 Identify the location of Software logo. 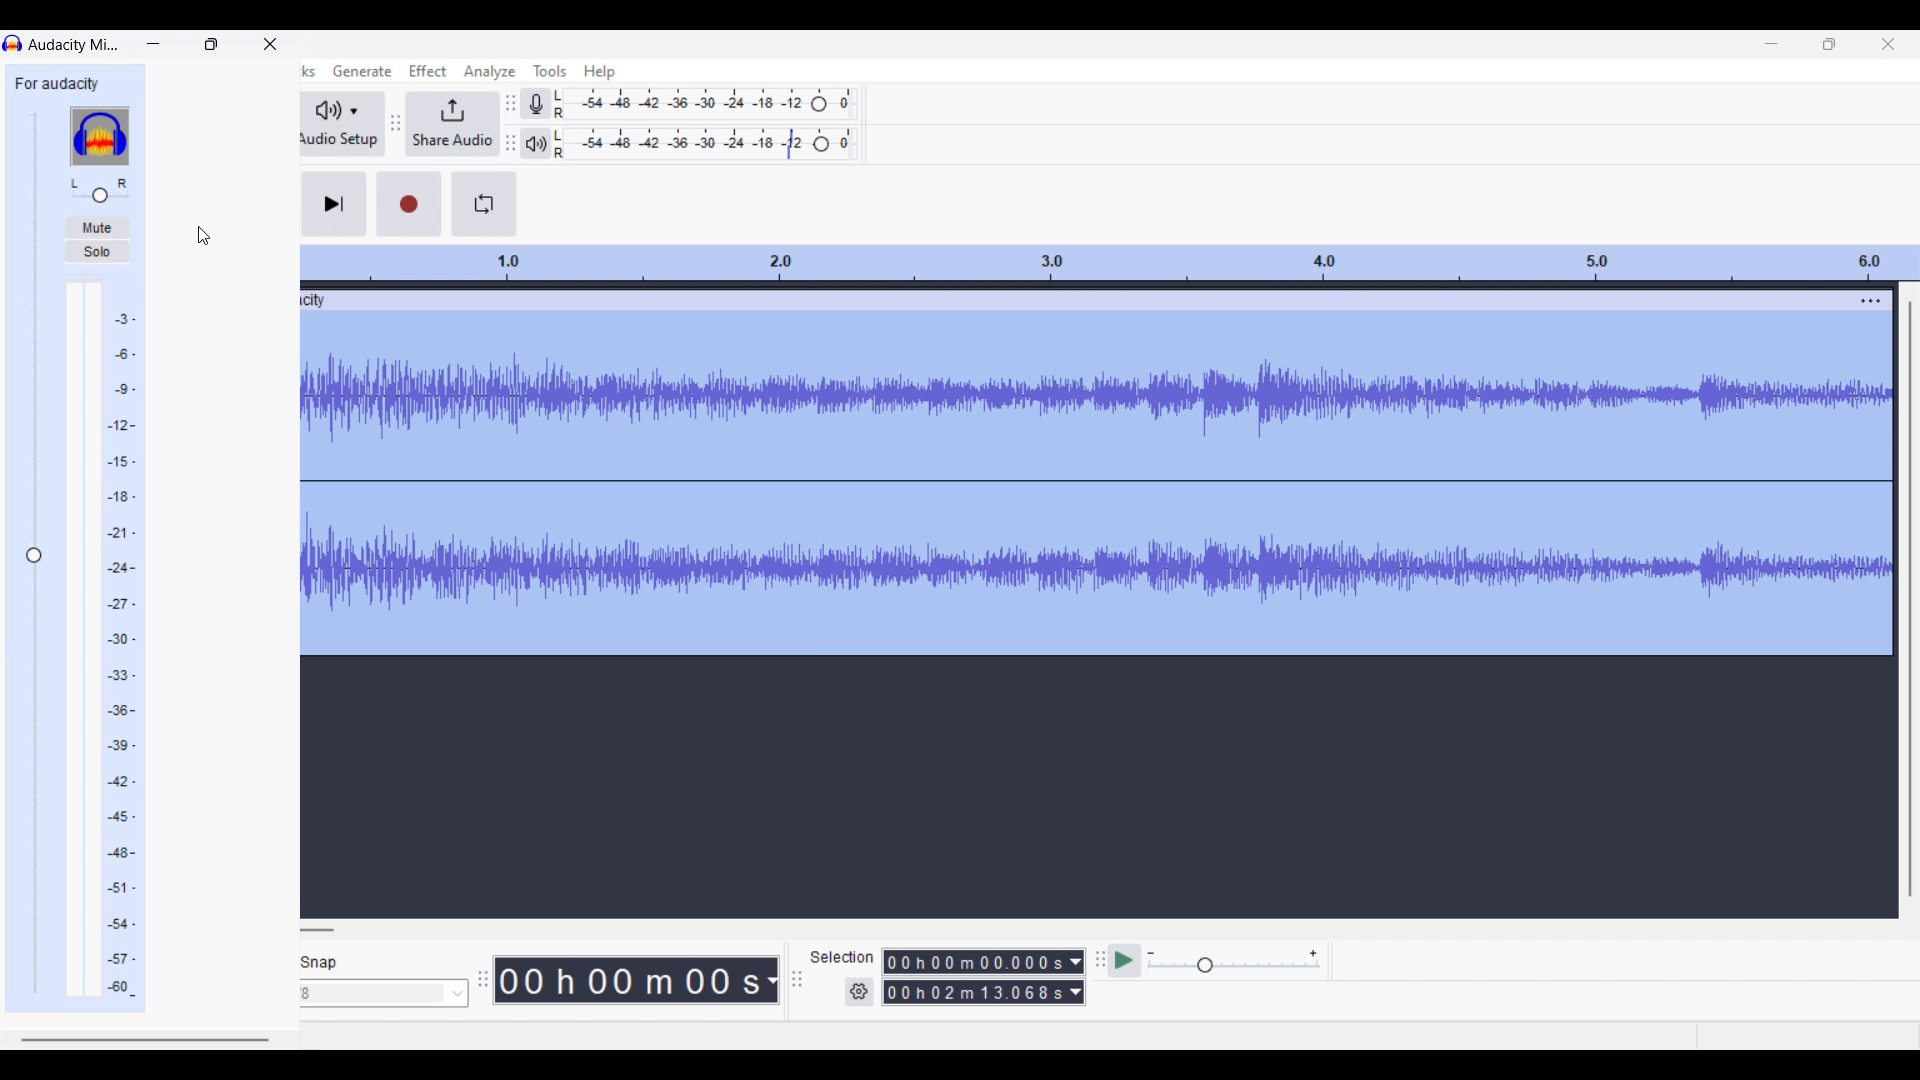
(13, 43).